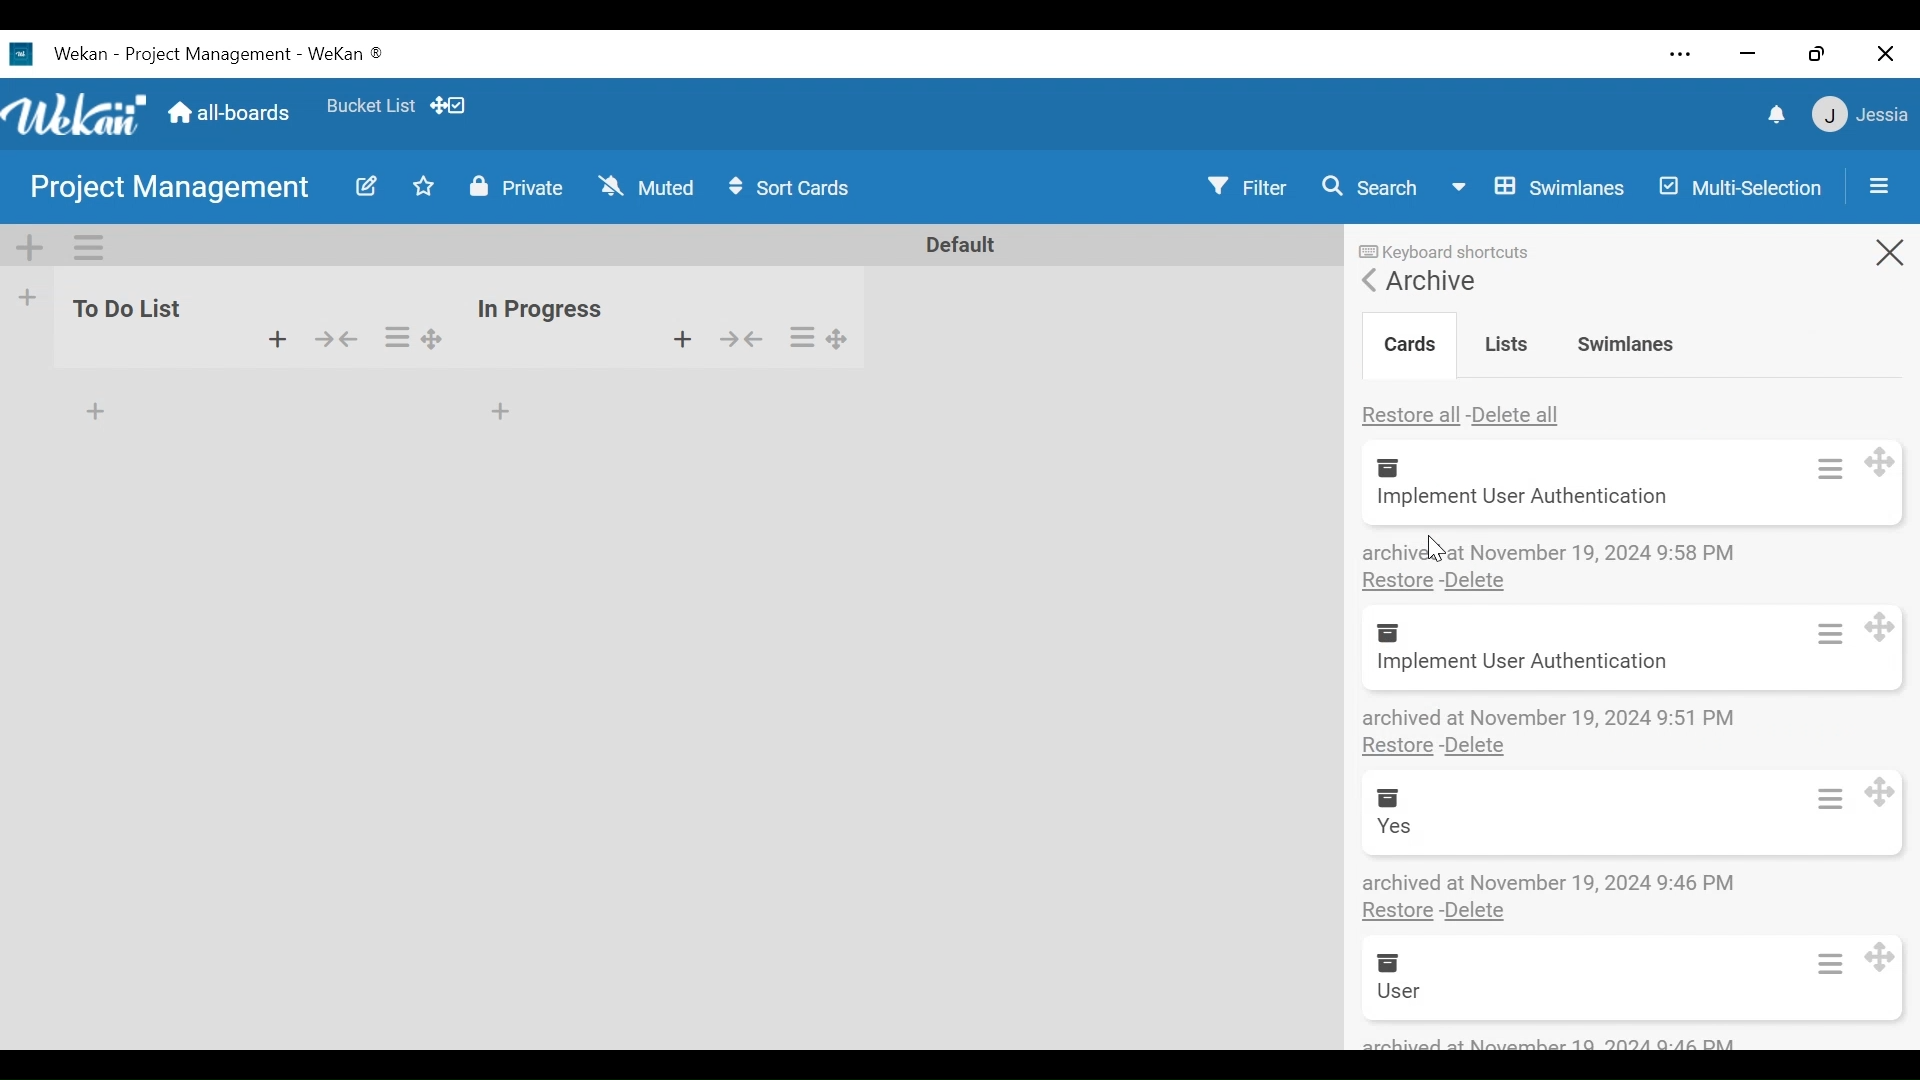 The width and height of the screenshot is (1920, 1080). I want to click on Board Name, so click(170, 186).